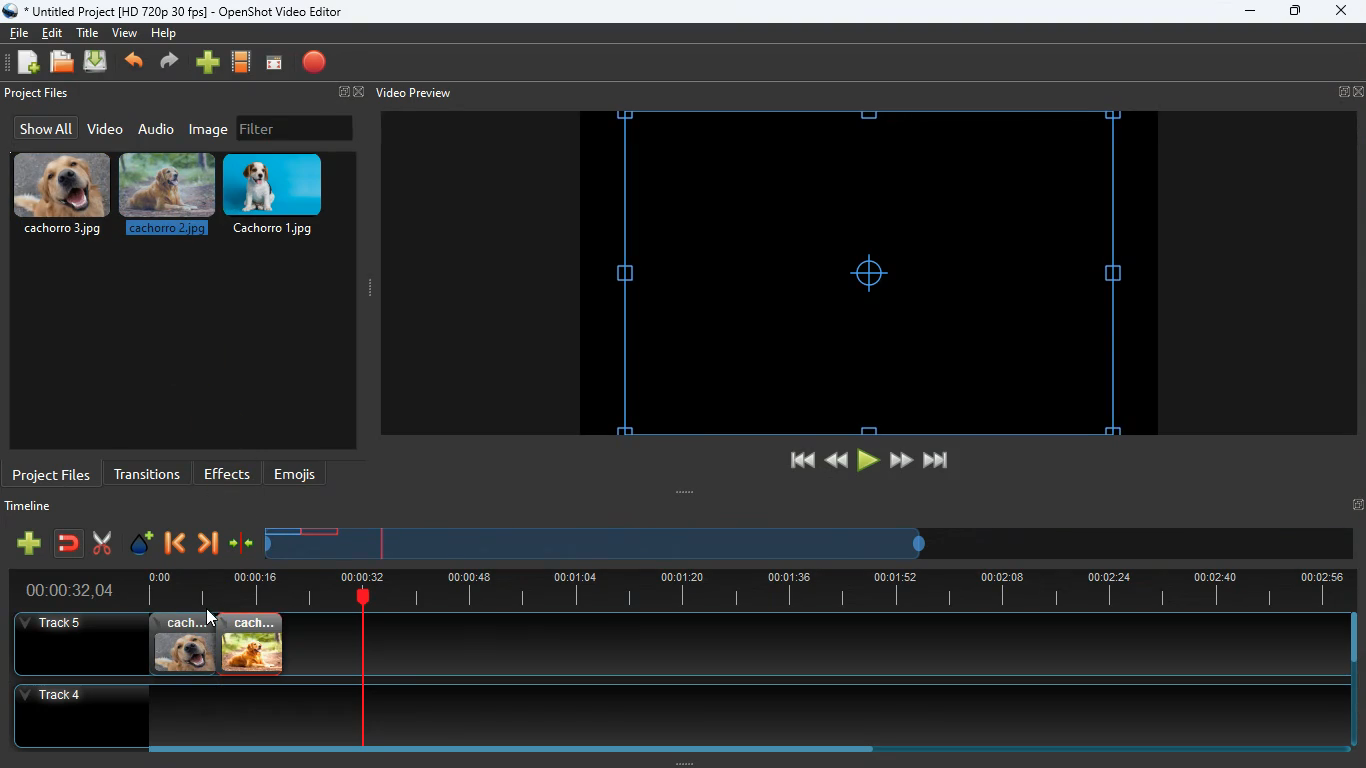  What do you see at coordinates (126, 33) in the screenshot?
I see `view` at bounding box center [126, 33].